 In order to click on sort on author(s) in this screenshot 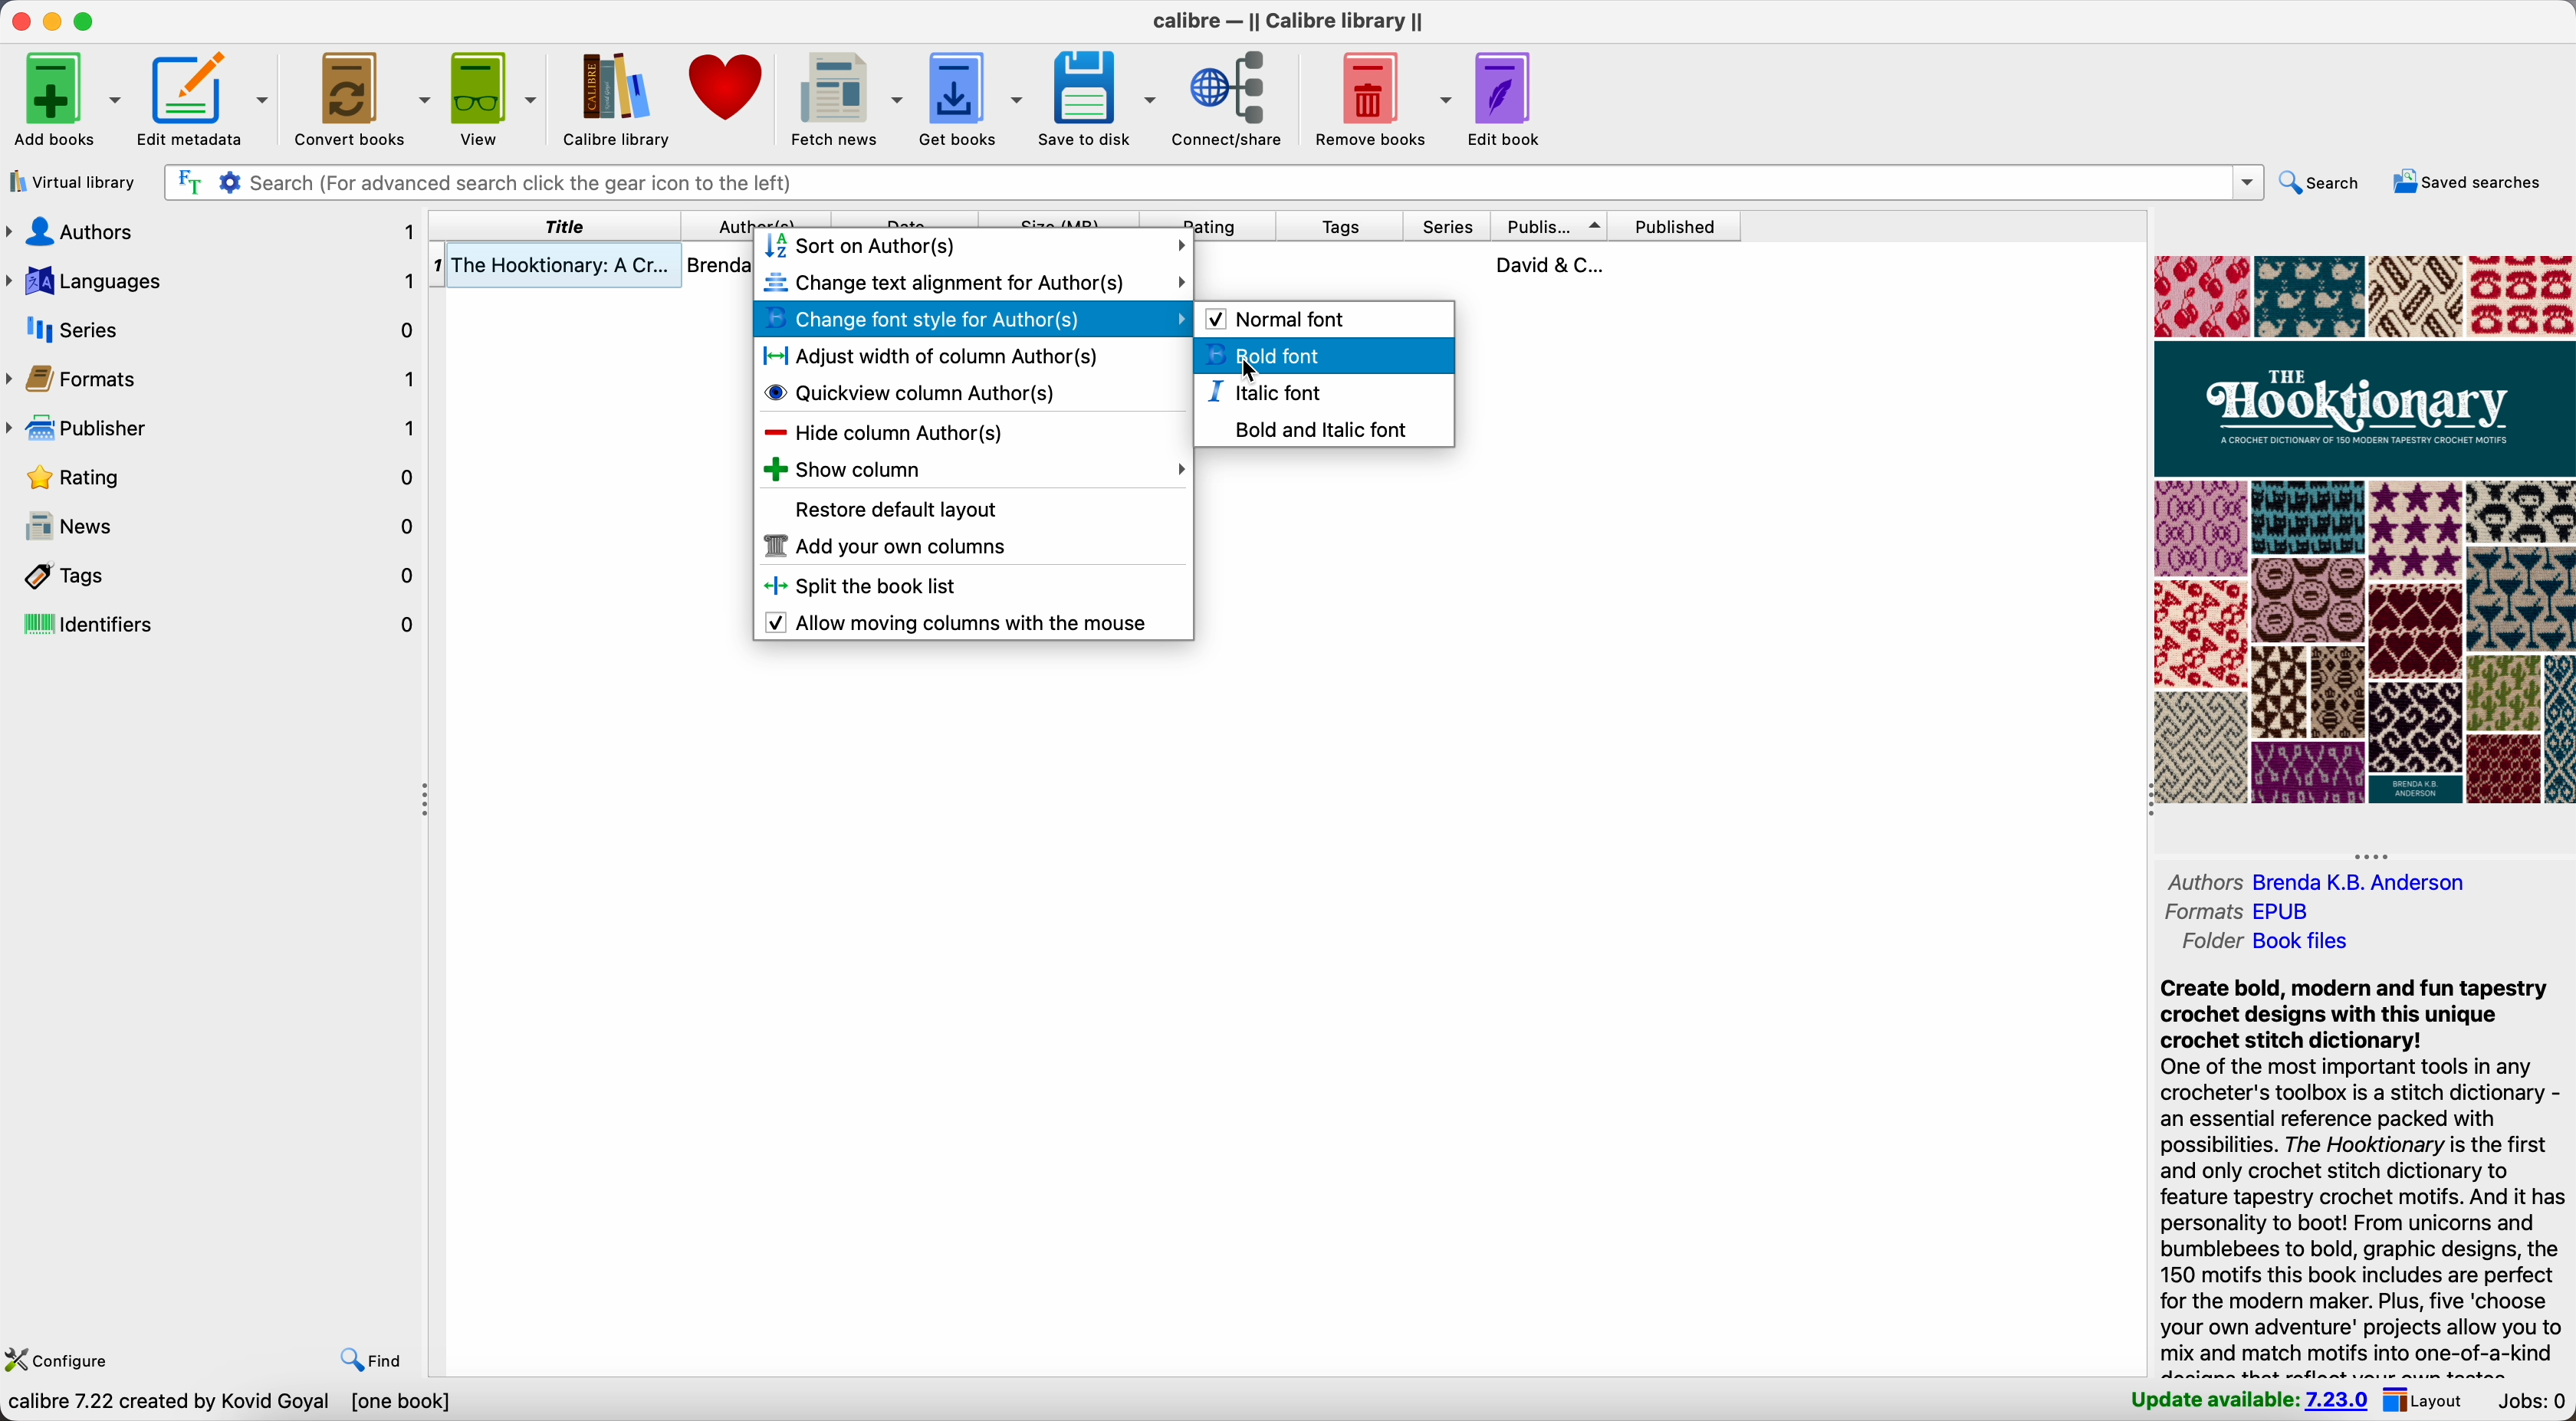, I will do `click(976, 247)`.